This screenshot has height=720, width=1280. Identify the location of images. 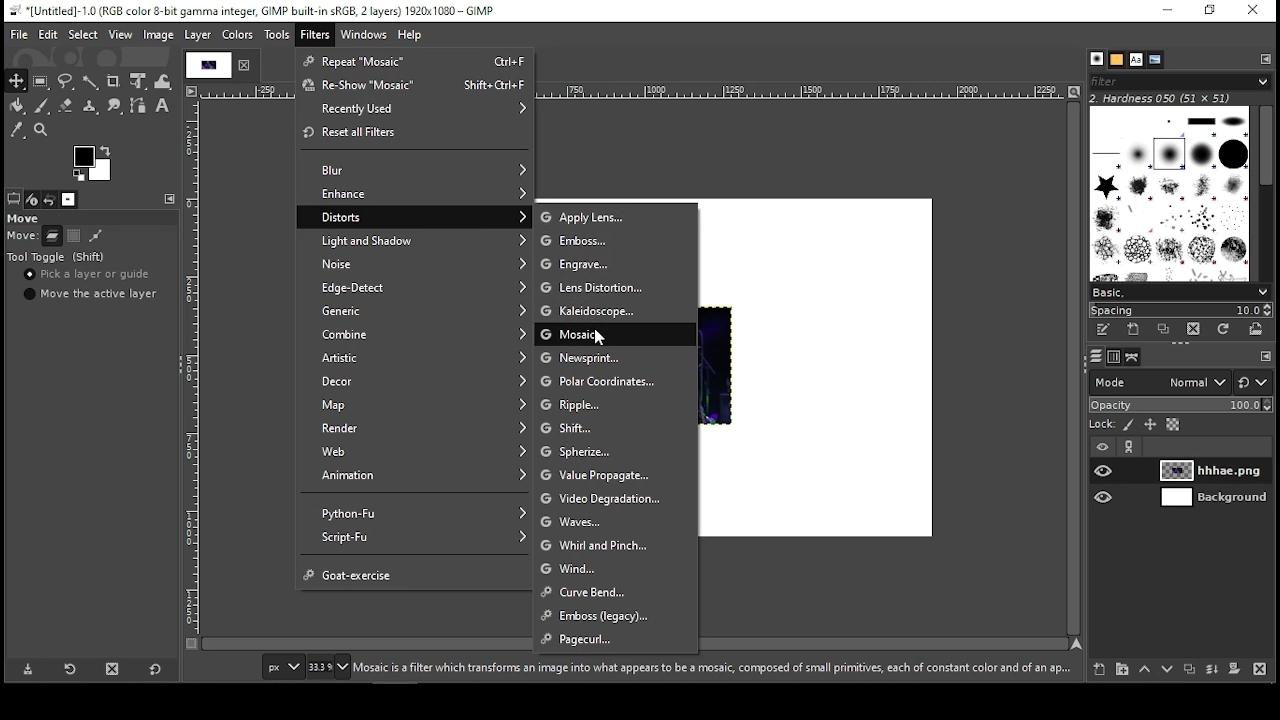
(69, 200).